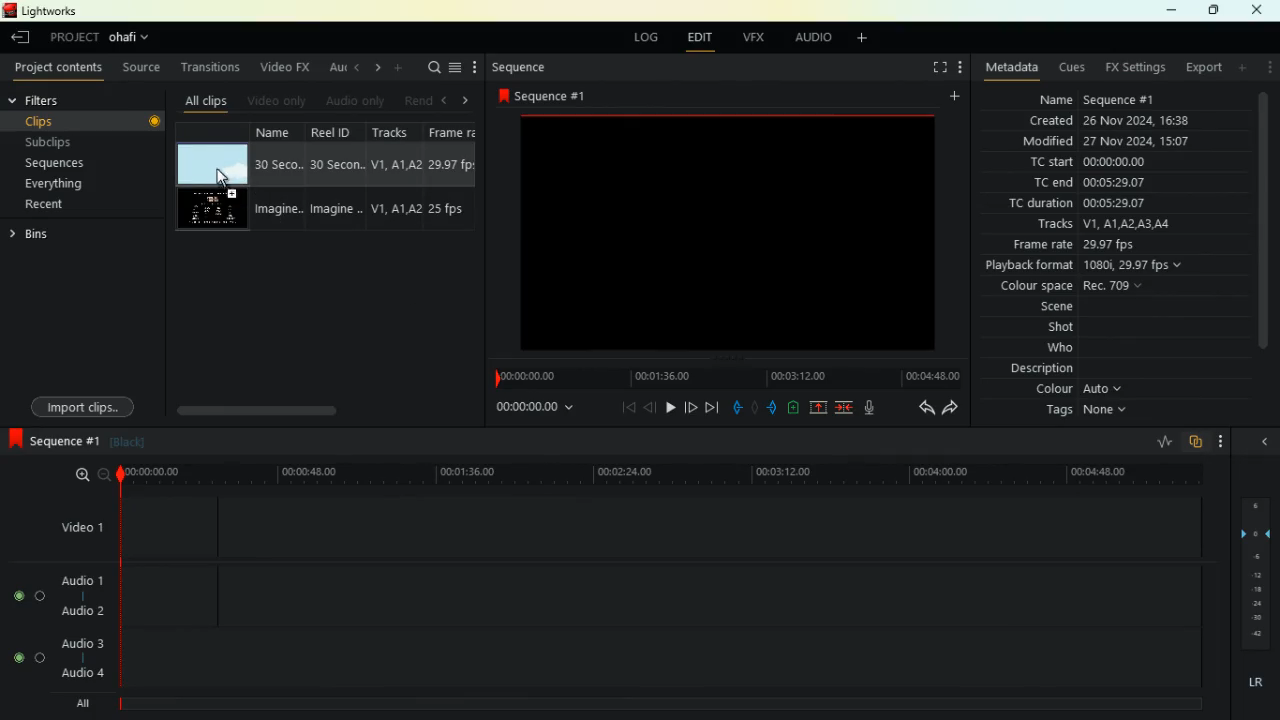 This screenshot has height=720, width=1280. Describe the element at coordinates (1050, 163) in the screenshot. I see `tc start` at that location.